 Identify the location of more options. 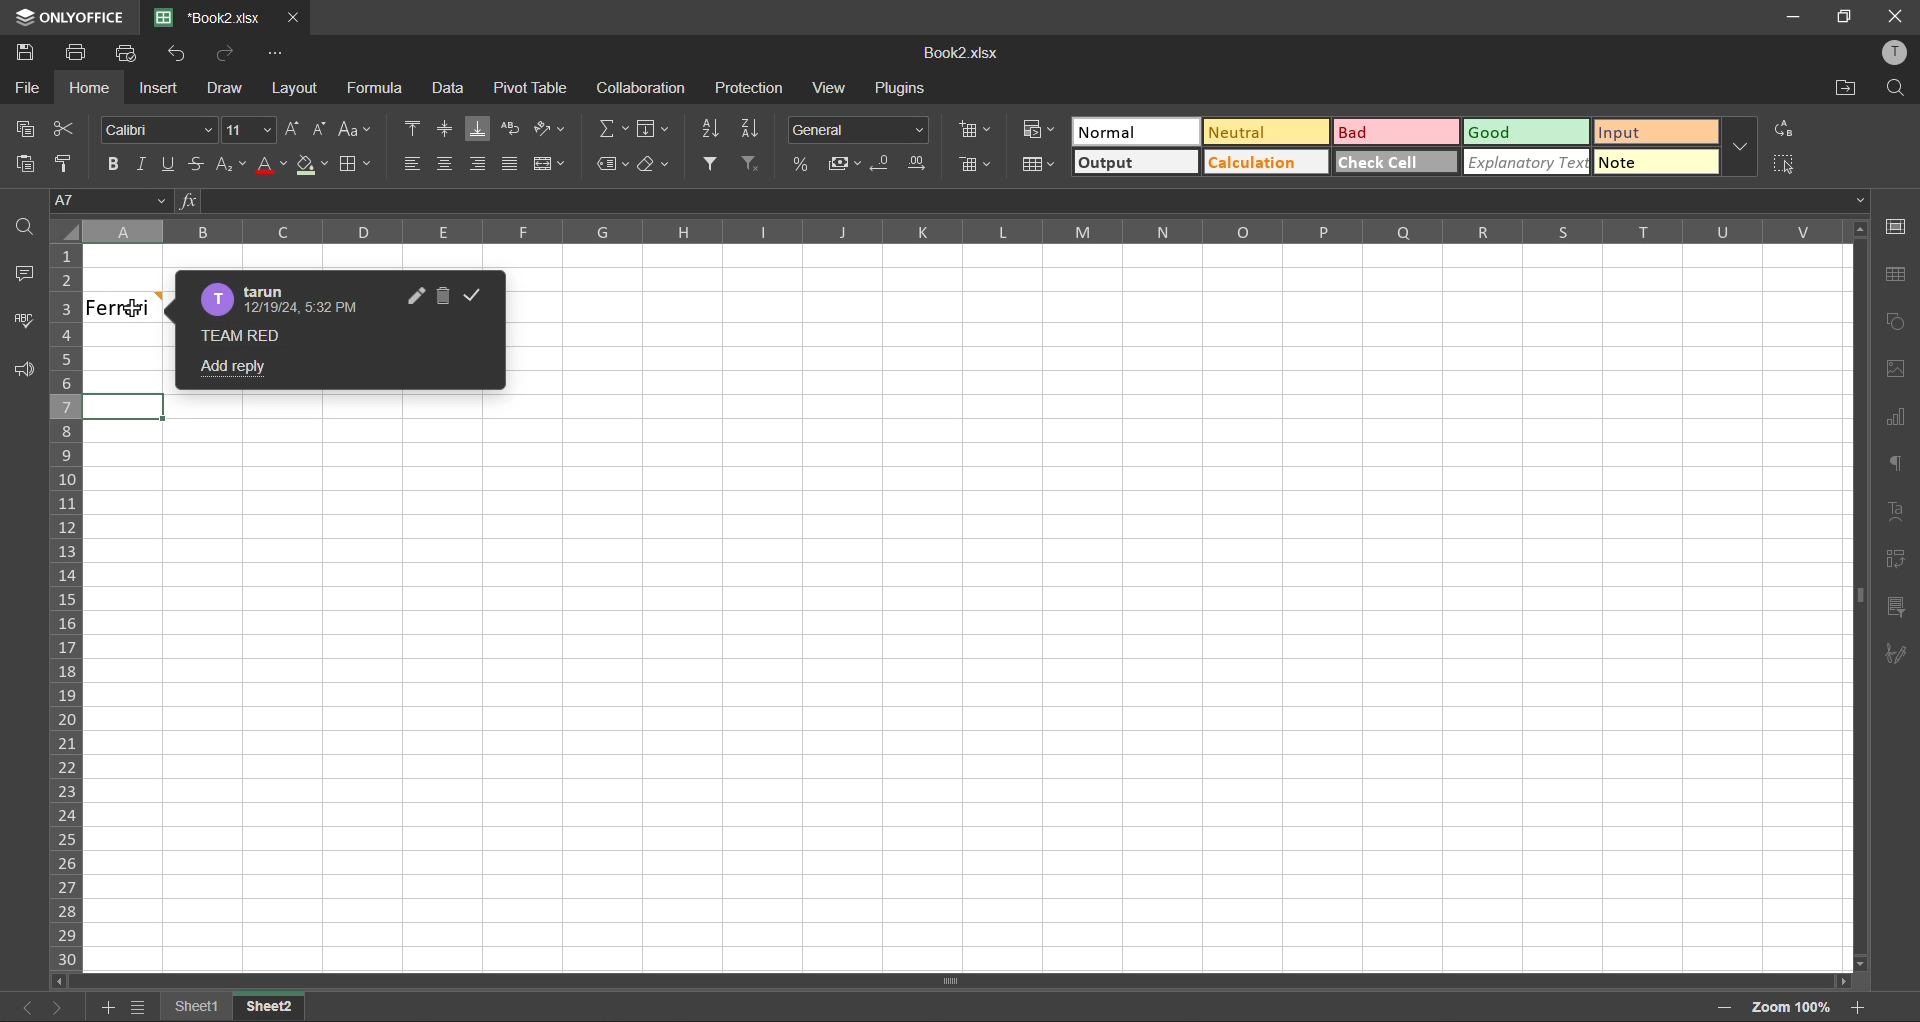
(1734, 146).